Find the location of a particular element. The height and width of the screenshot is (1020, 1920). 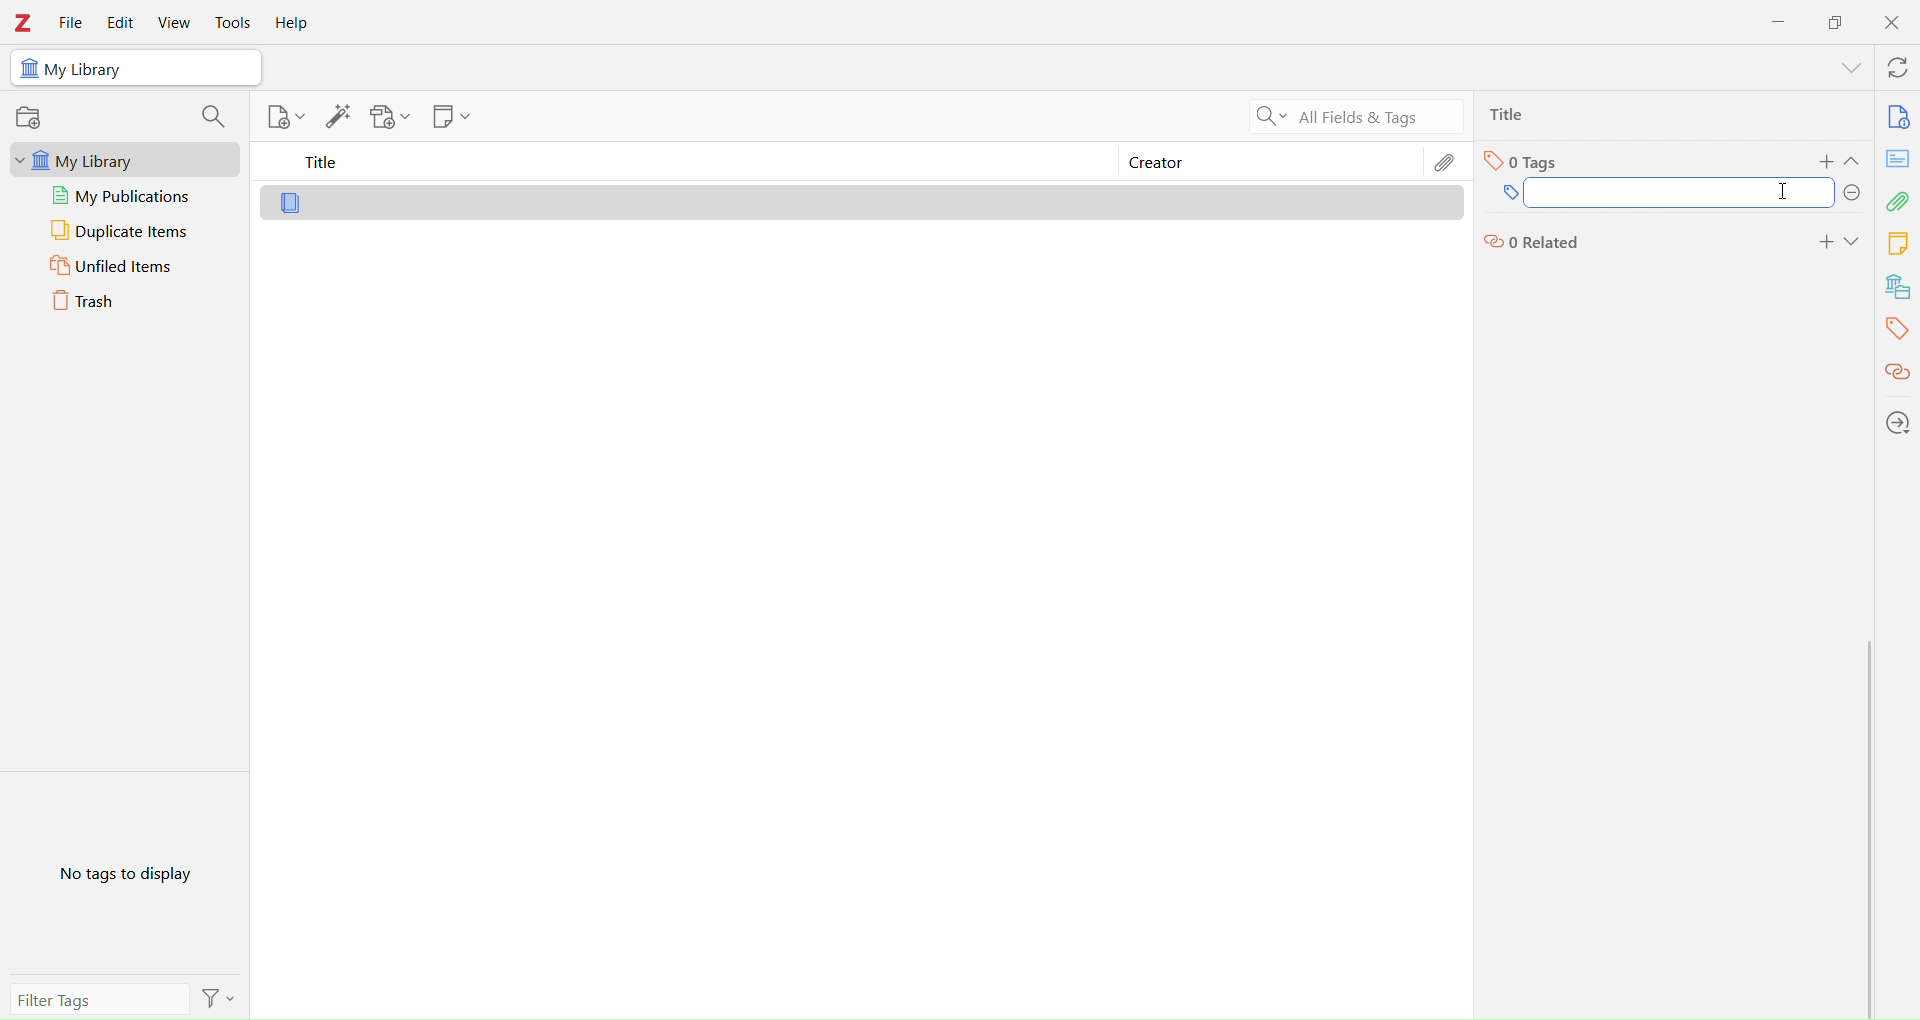

Trash is located at coordinates (82, 300).